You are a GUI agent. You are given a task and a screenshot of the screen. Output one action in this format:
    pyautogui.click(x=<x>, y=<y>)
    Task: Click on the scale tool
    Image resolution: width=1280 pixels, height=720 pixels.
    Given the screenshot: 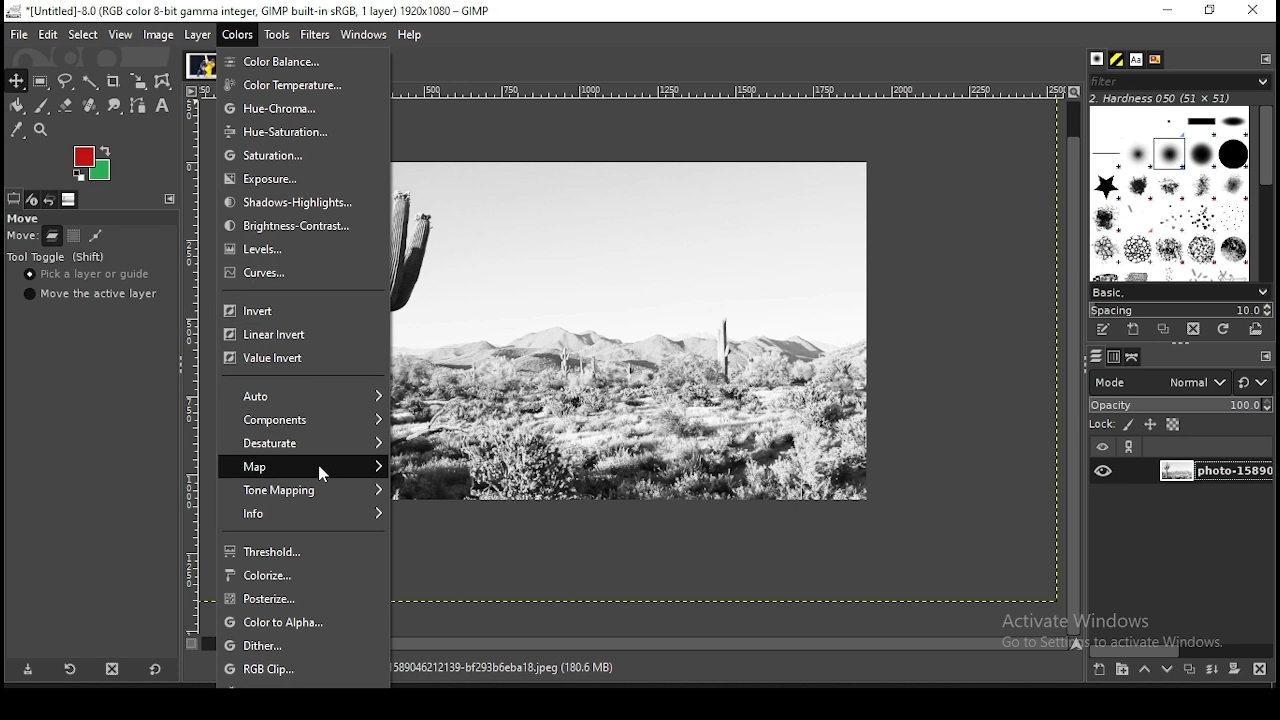 What is the action you would take?
    pyautogui.click(x=141, y=81)
    